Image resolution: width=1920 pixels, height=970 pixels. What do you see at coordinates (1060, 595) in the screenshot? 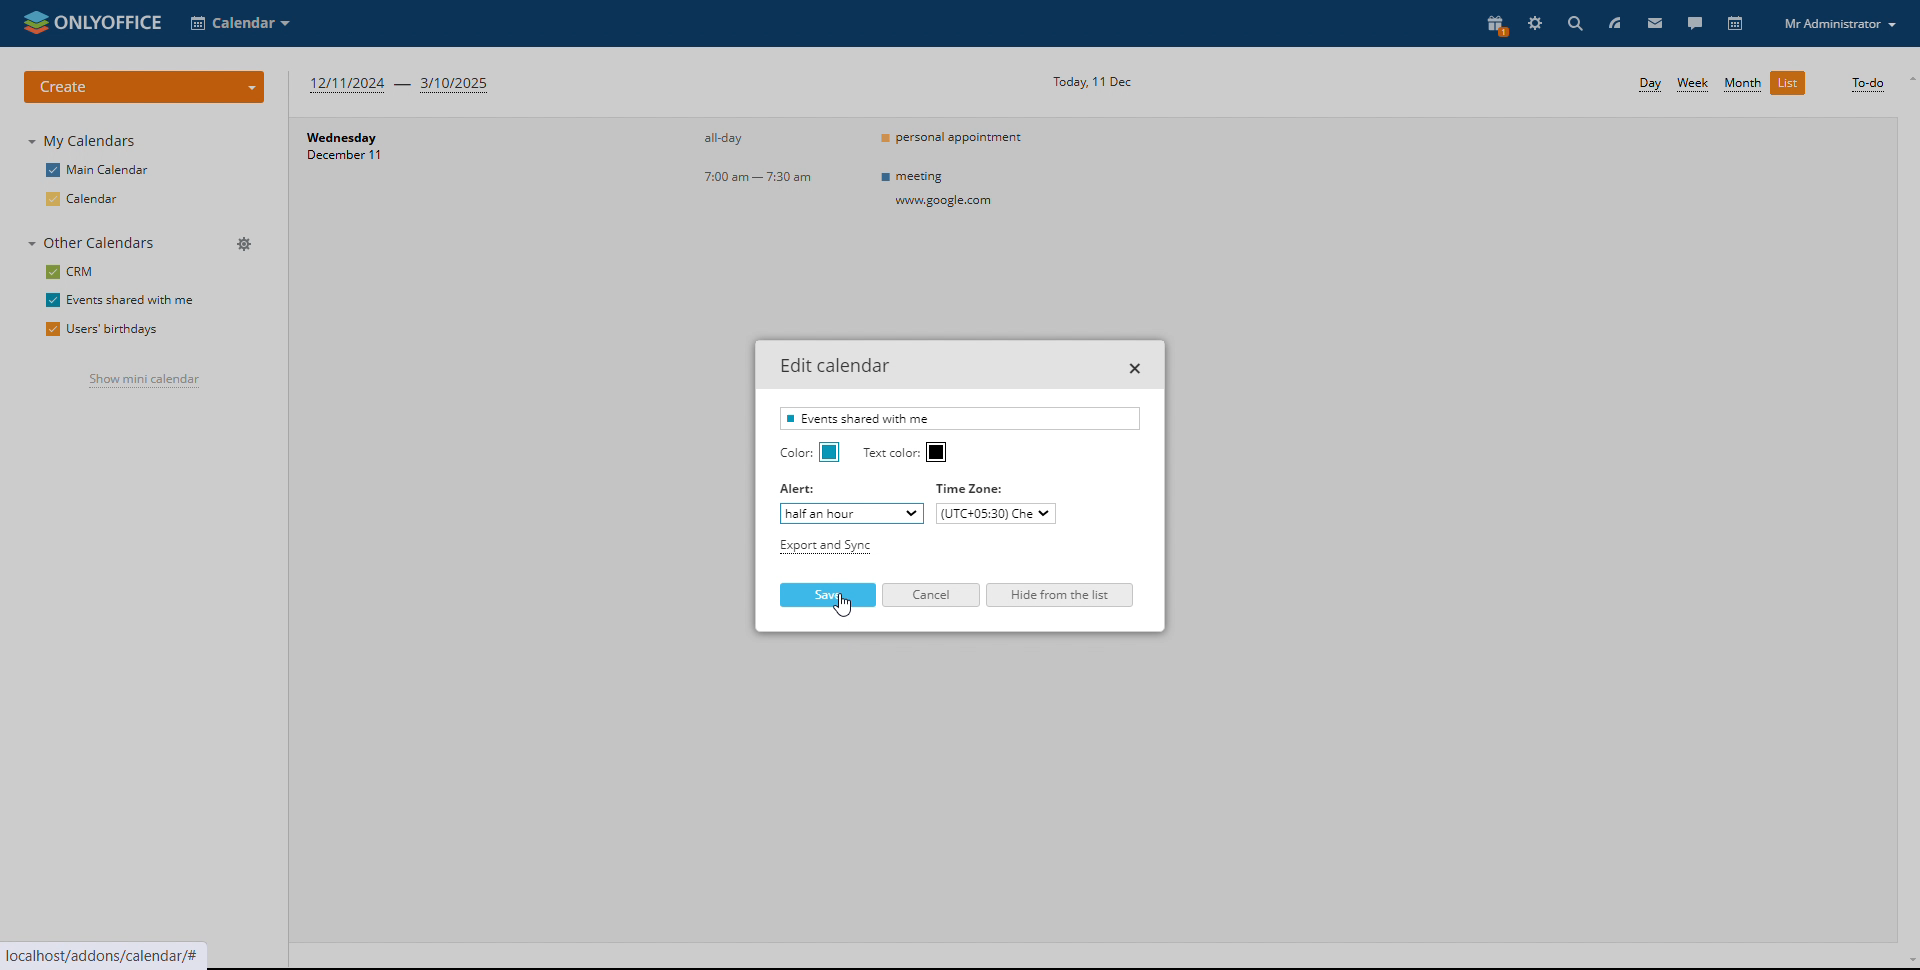
I see `hide from the list` at bounding box center [1060, 595].